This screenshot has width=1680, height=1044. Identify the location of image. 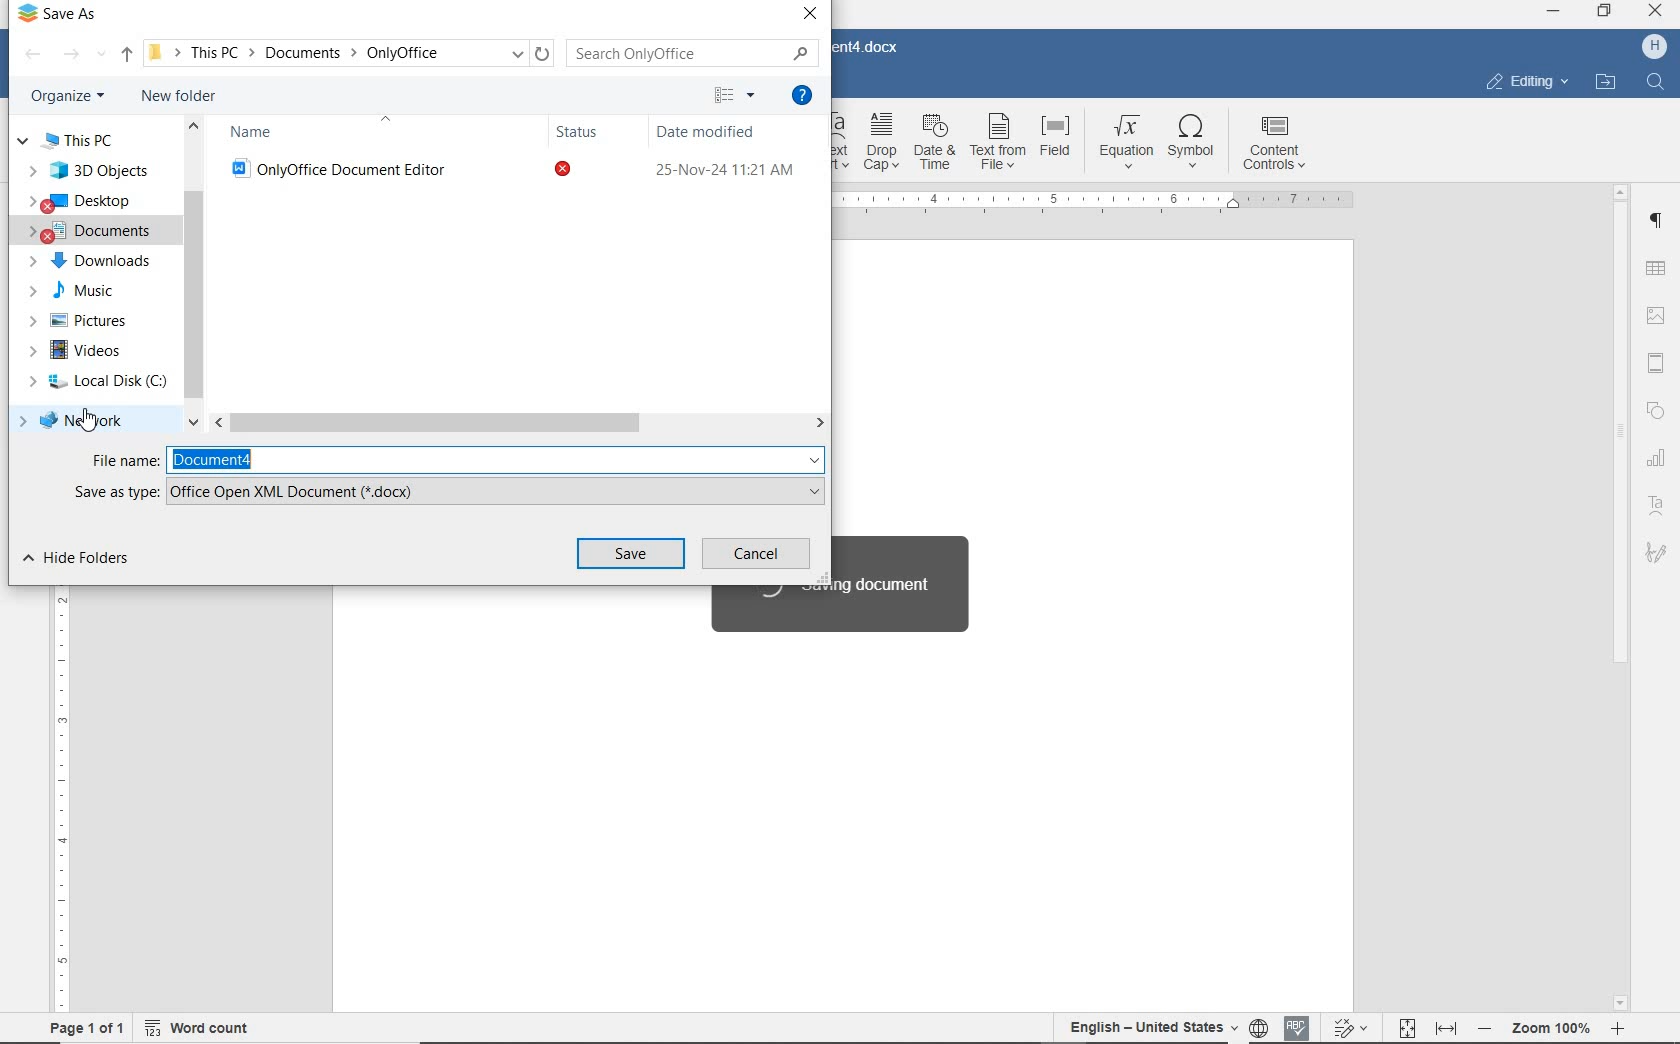
(1659, 315).